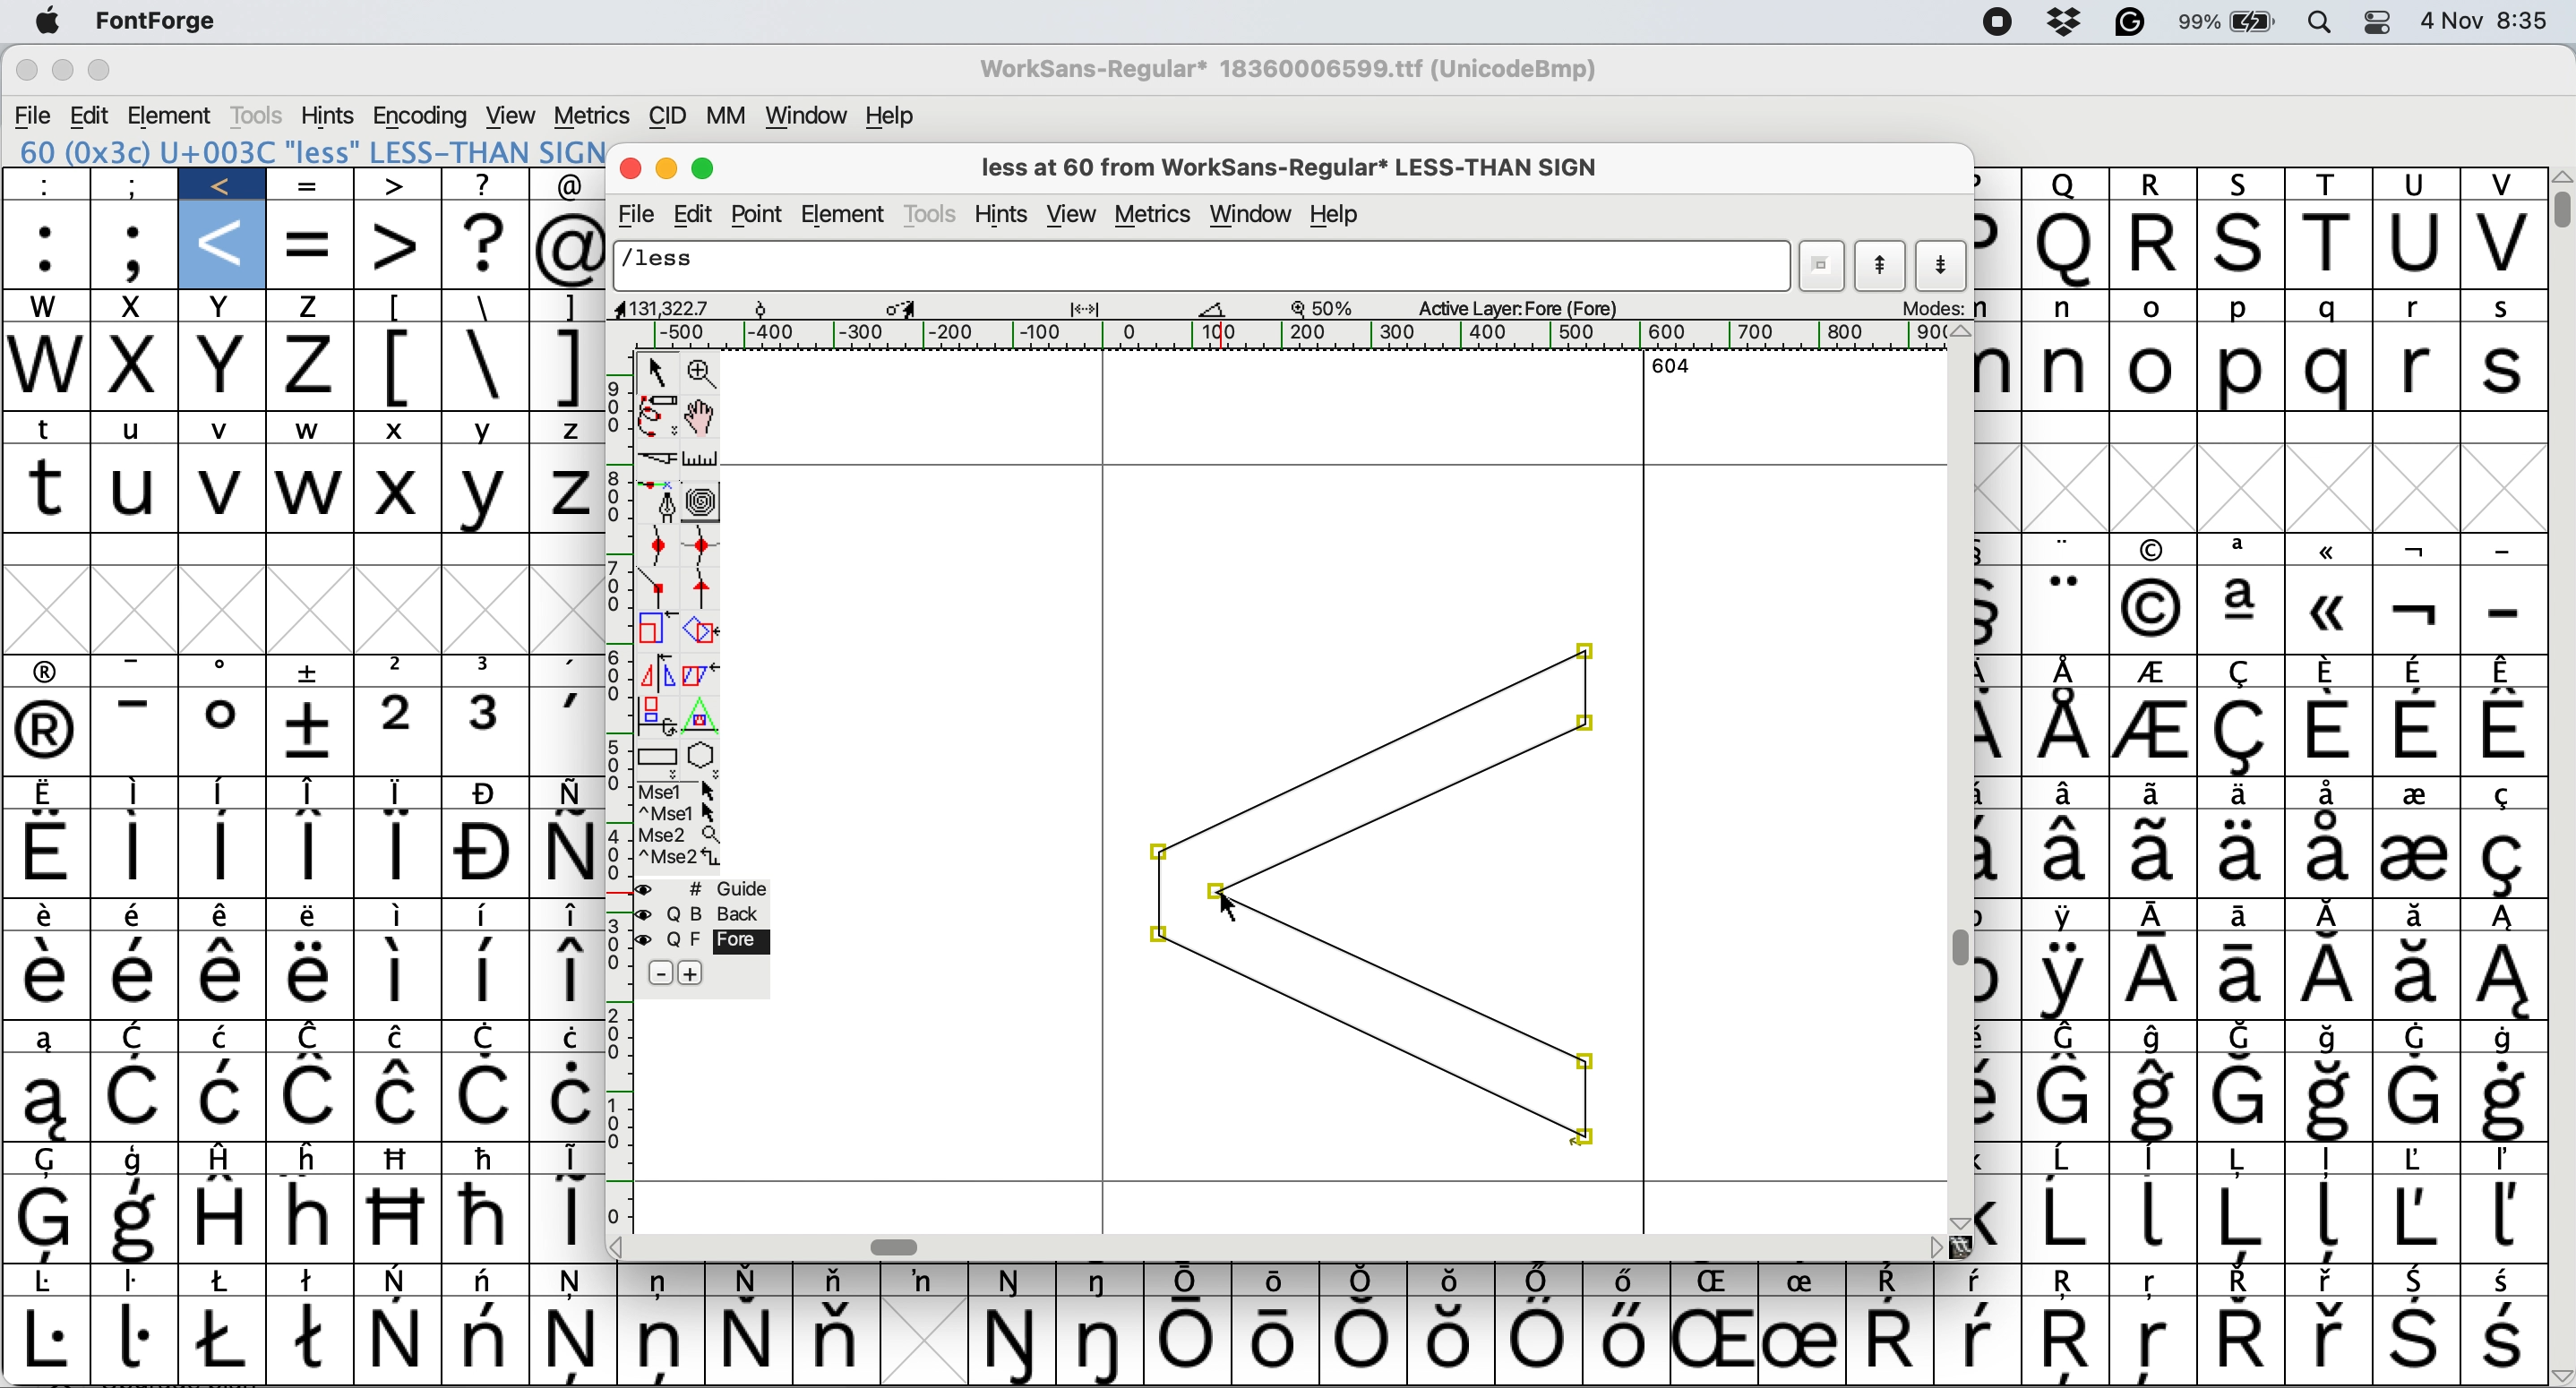 The height and width of the screenshot is (1388, 2576). What do you see at coordinates (831, 1339) in the screenshot?
I see `Symbol` at bounding box center [831, 1339].